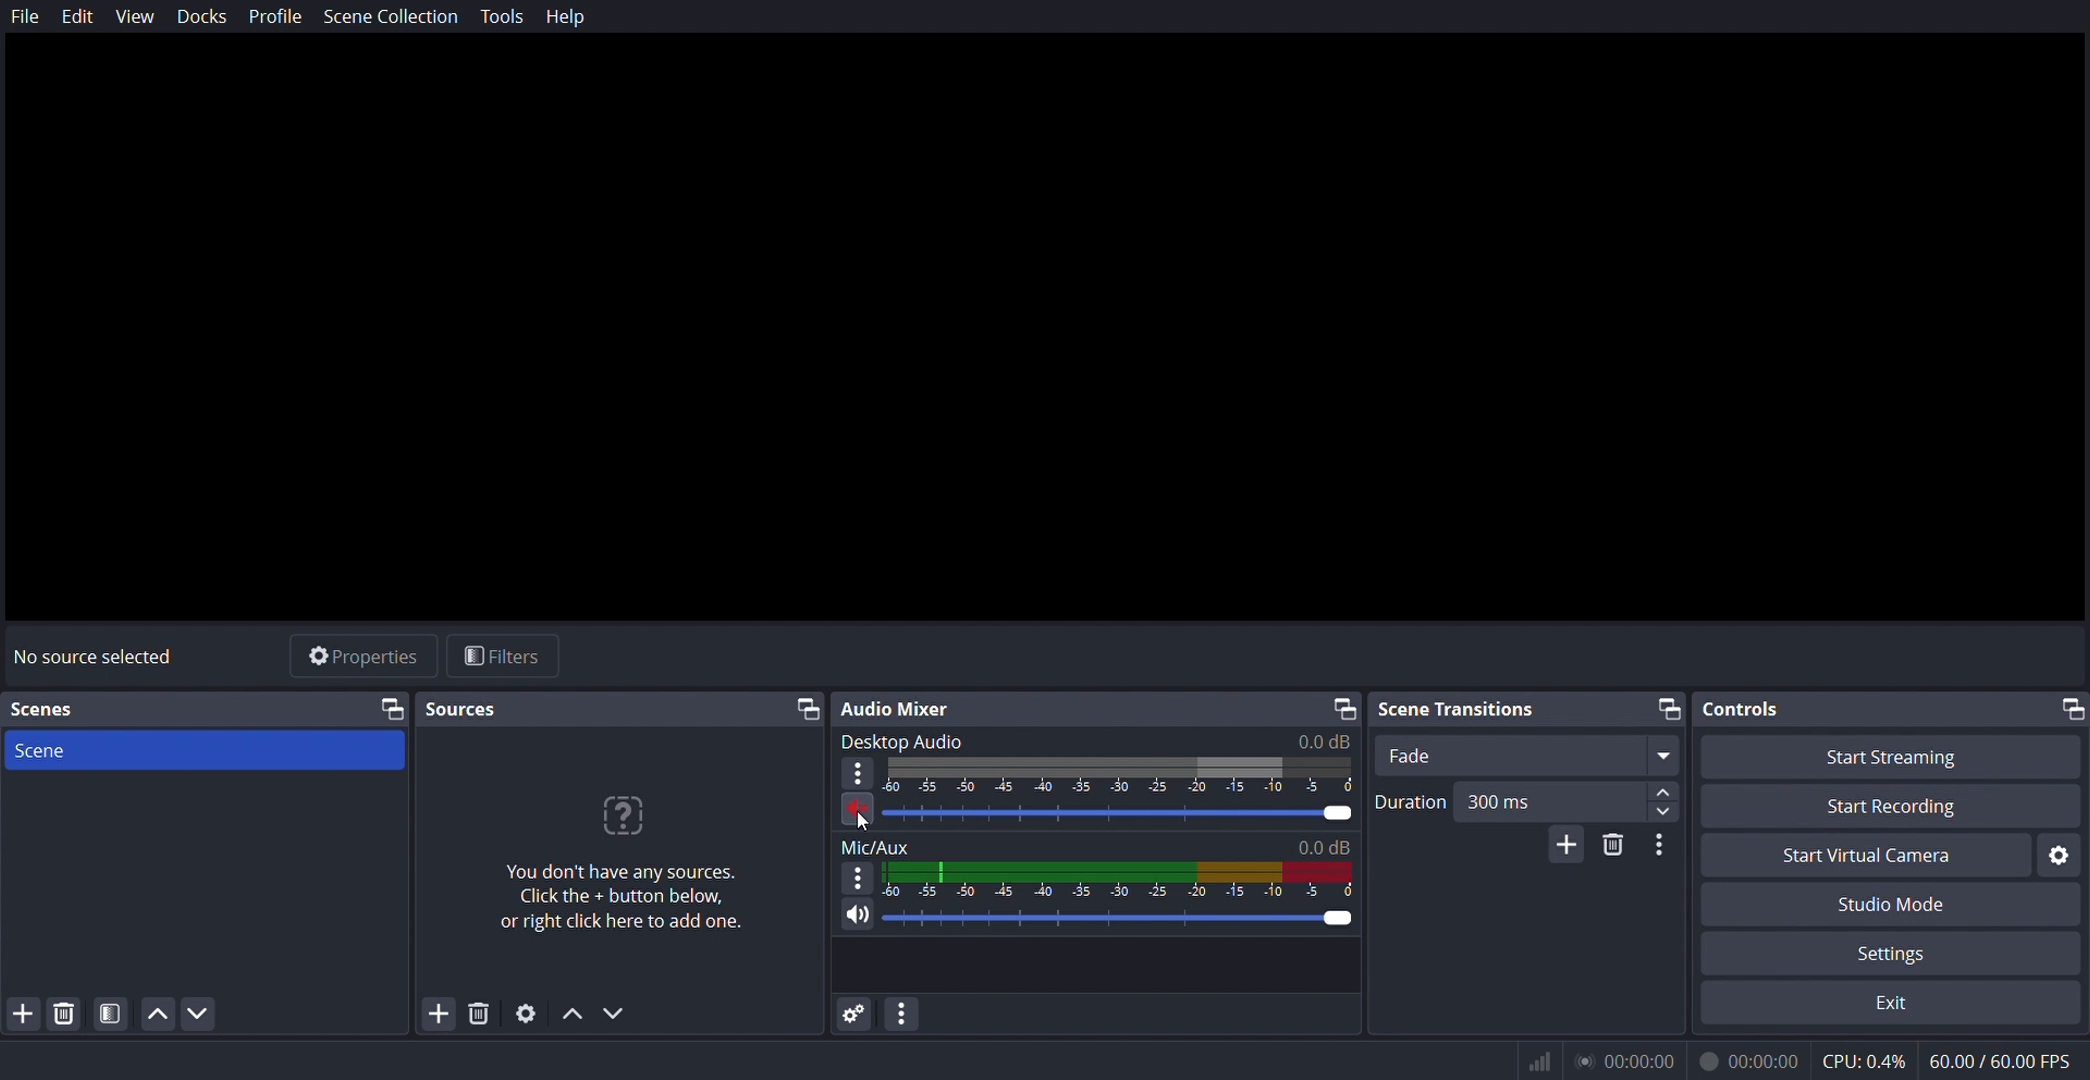  Describe the element at coordinates (1885, 905) in the screenshot. I see `studio mode` at that location.